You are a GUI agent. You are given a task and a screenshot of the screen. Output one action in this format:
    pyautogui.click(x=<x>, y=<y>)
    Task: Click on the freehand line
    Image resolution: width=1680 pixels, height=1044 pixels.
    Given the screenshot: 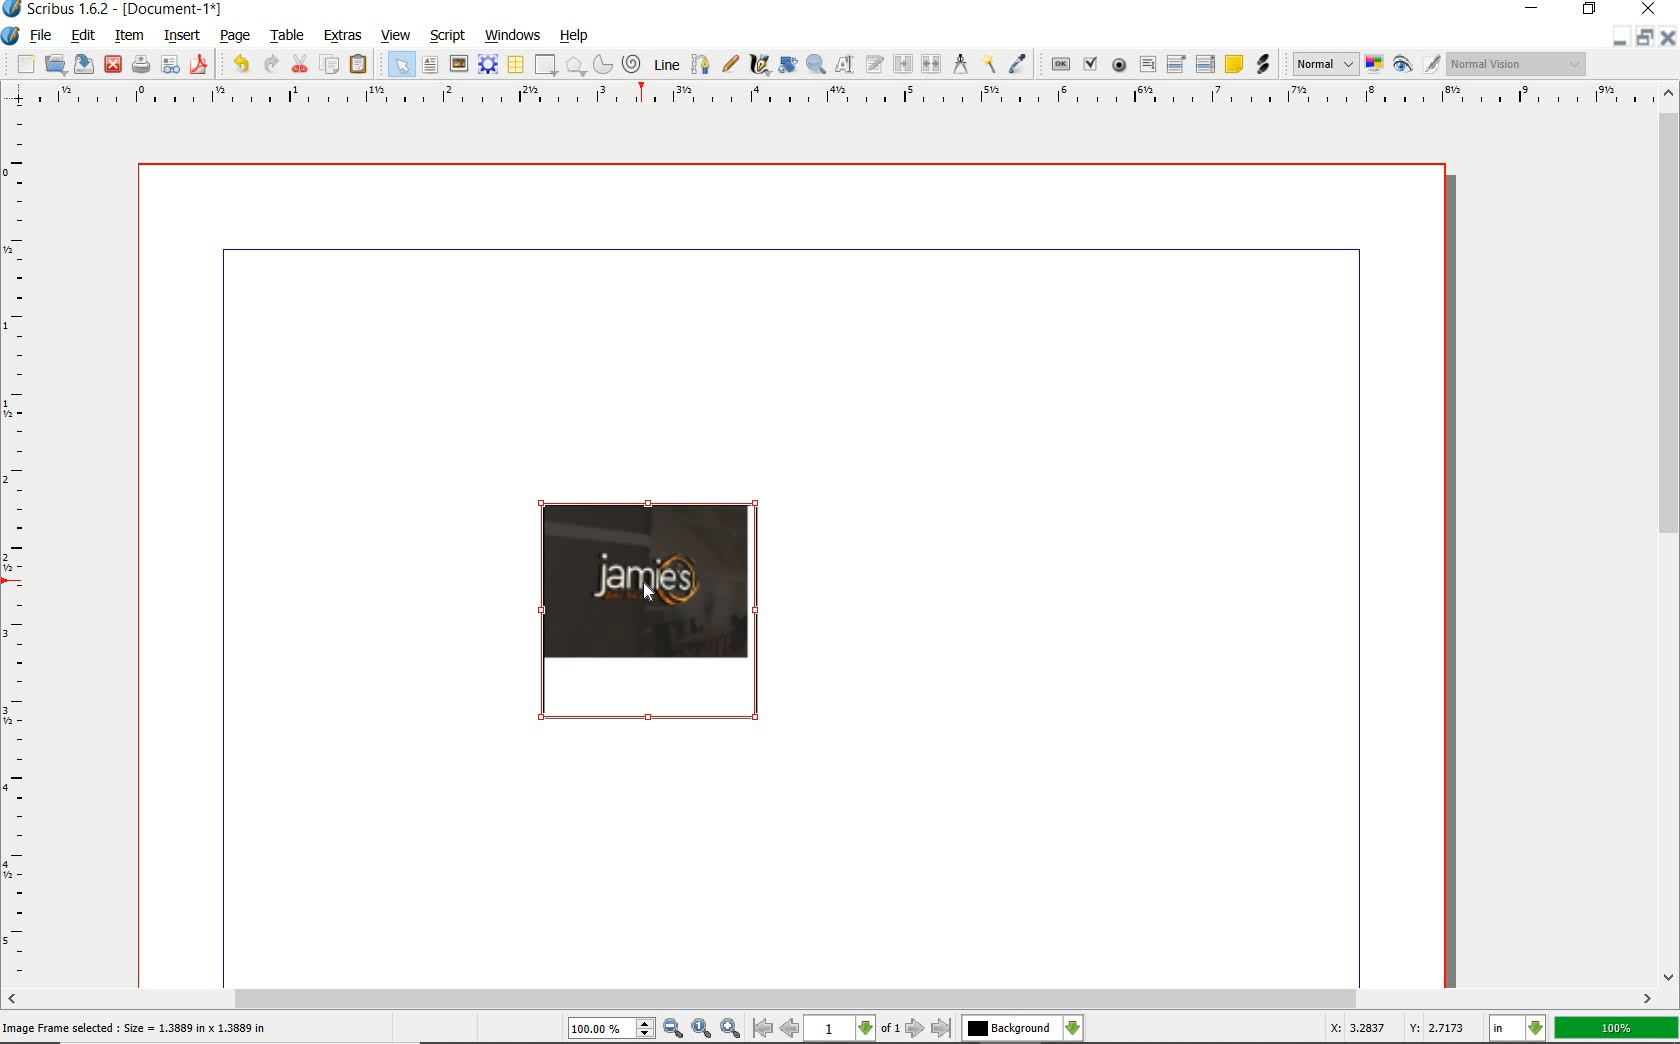 What is the action you would take?
    pyautogui.click(x=729, y=66)
    